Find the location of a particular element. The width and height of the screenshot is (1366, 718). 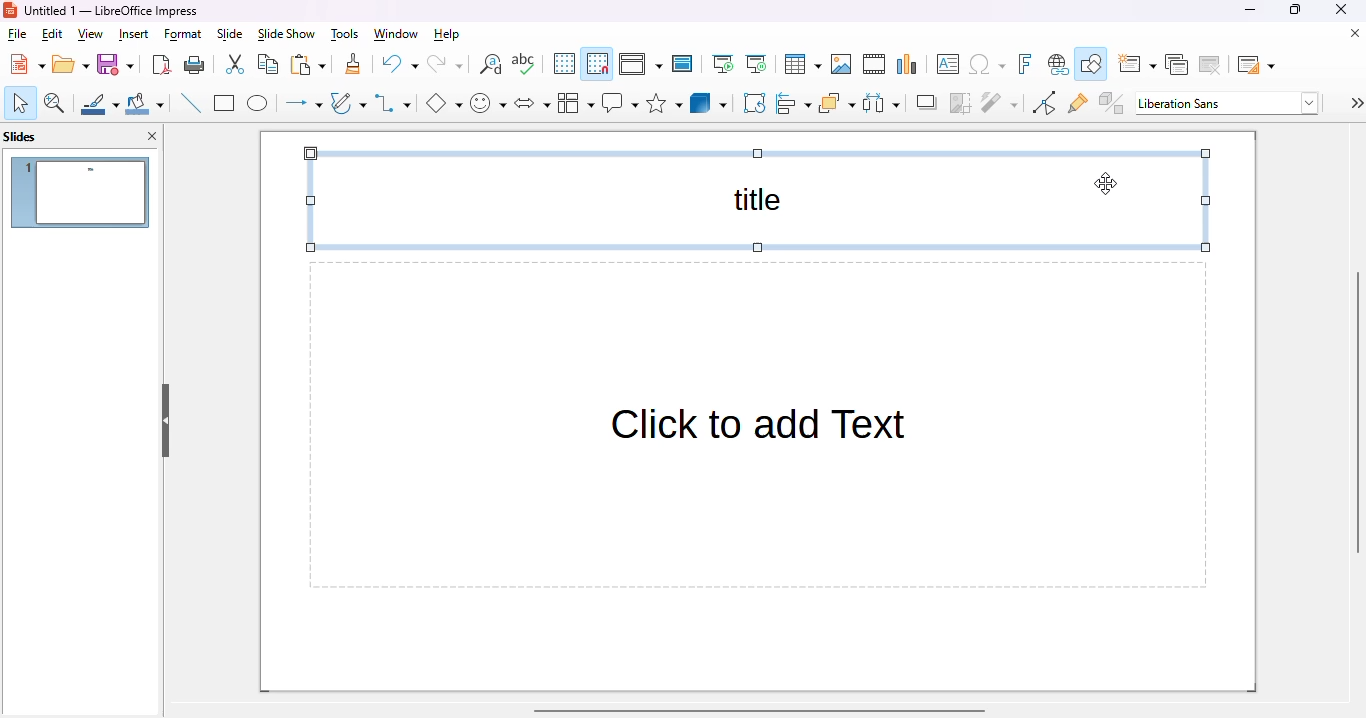

print is located at coordinates (195, 65).